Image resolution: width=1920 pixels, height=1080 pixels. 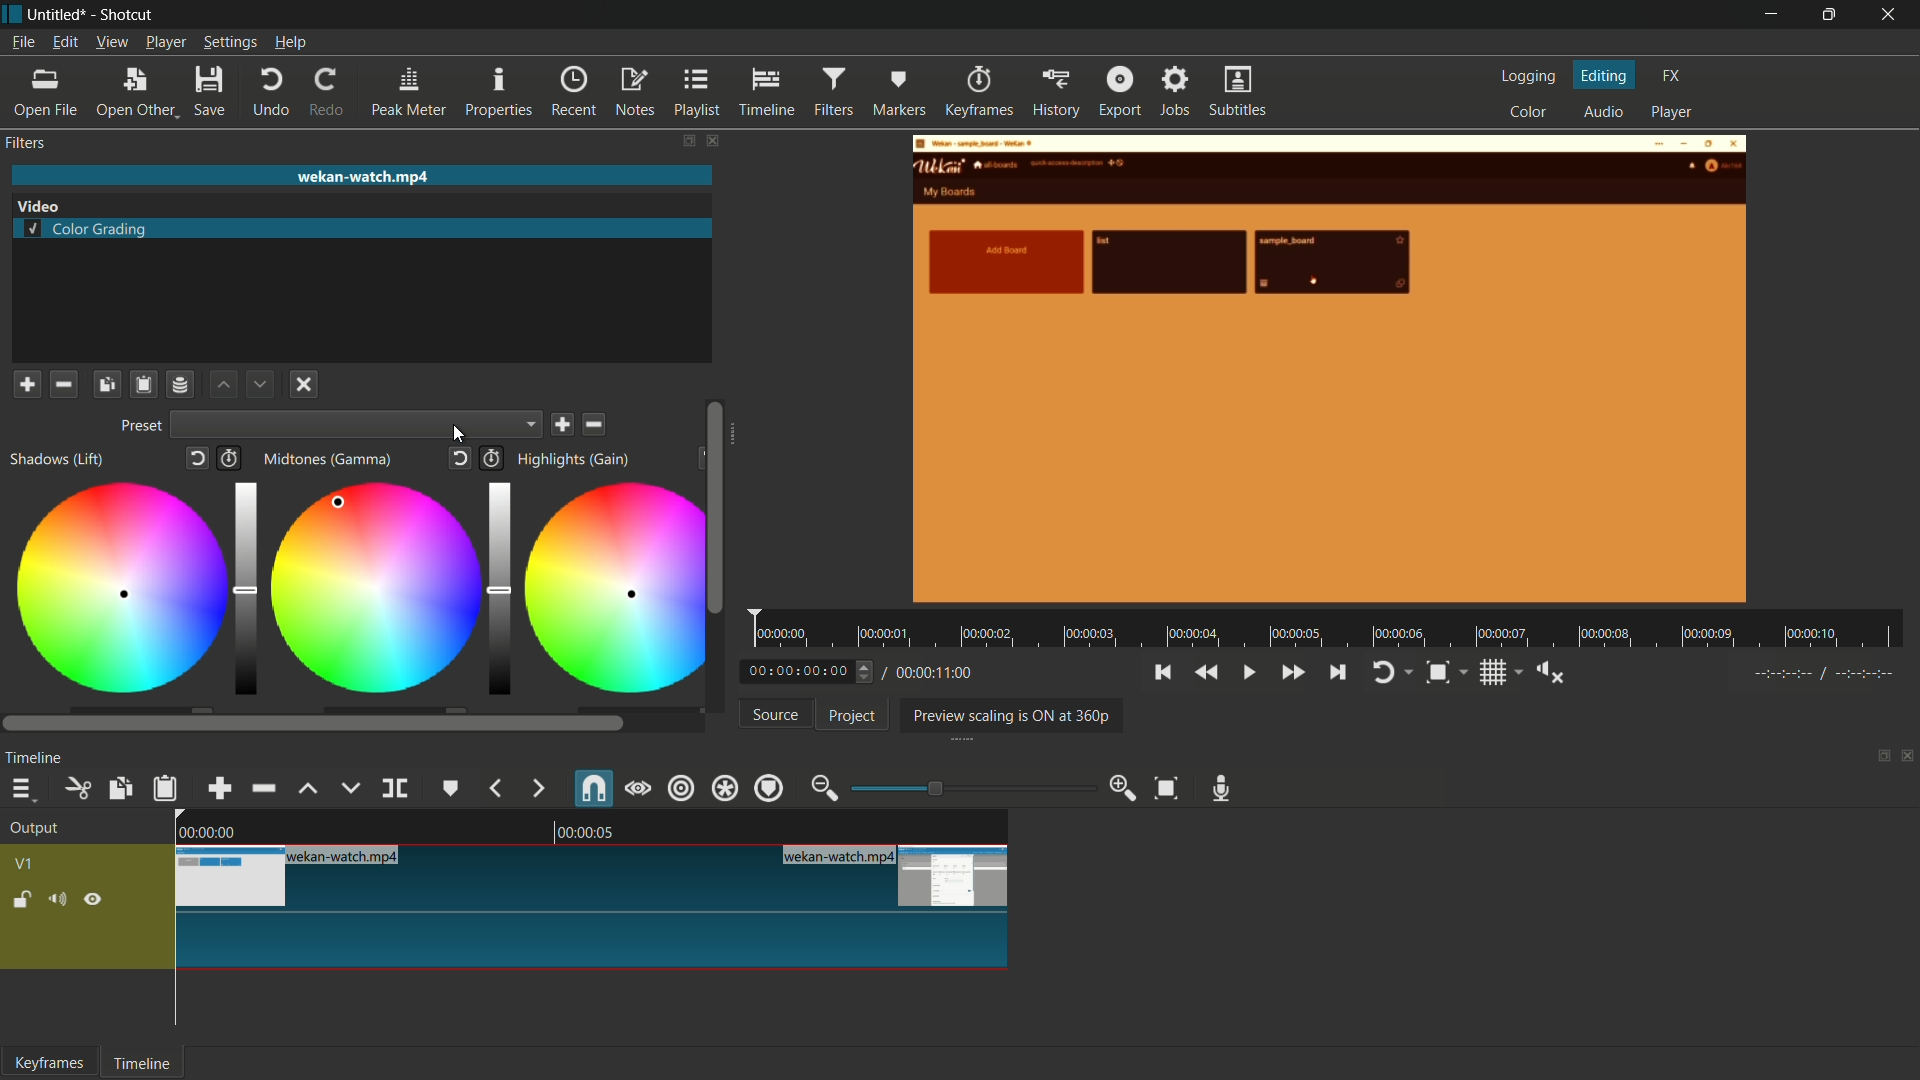 I want to click on paste filters, so click(x=143, y=386).